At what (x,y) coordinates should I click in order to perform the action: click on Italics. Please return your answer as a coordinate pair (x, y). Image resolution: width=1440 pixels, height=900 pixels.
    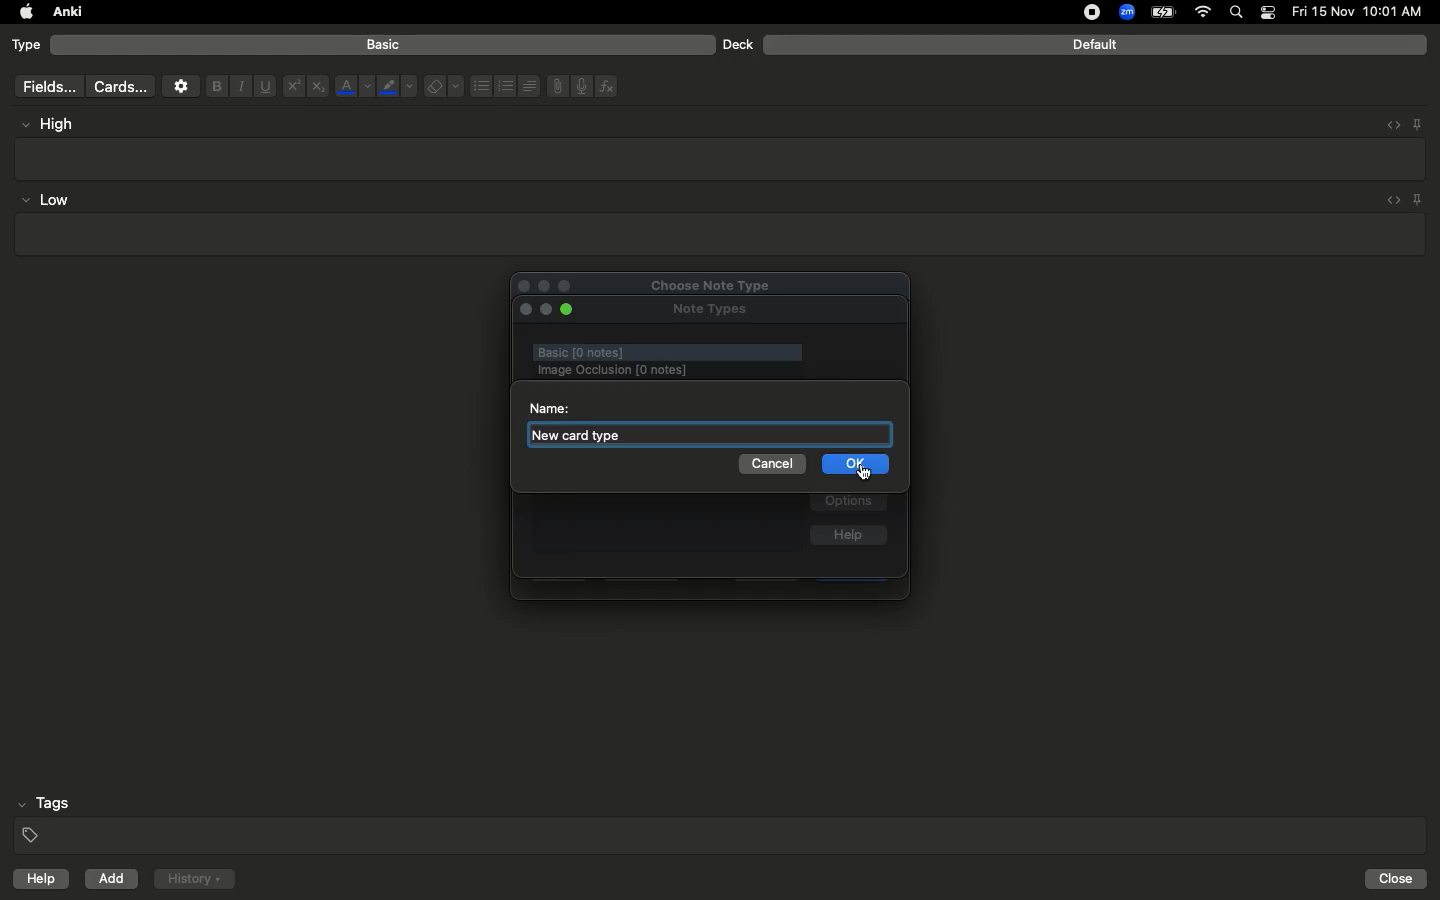
    Looking at the image, I should click on (238, 87).